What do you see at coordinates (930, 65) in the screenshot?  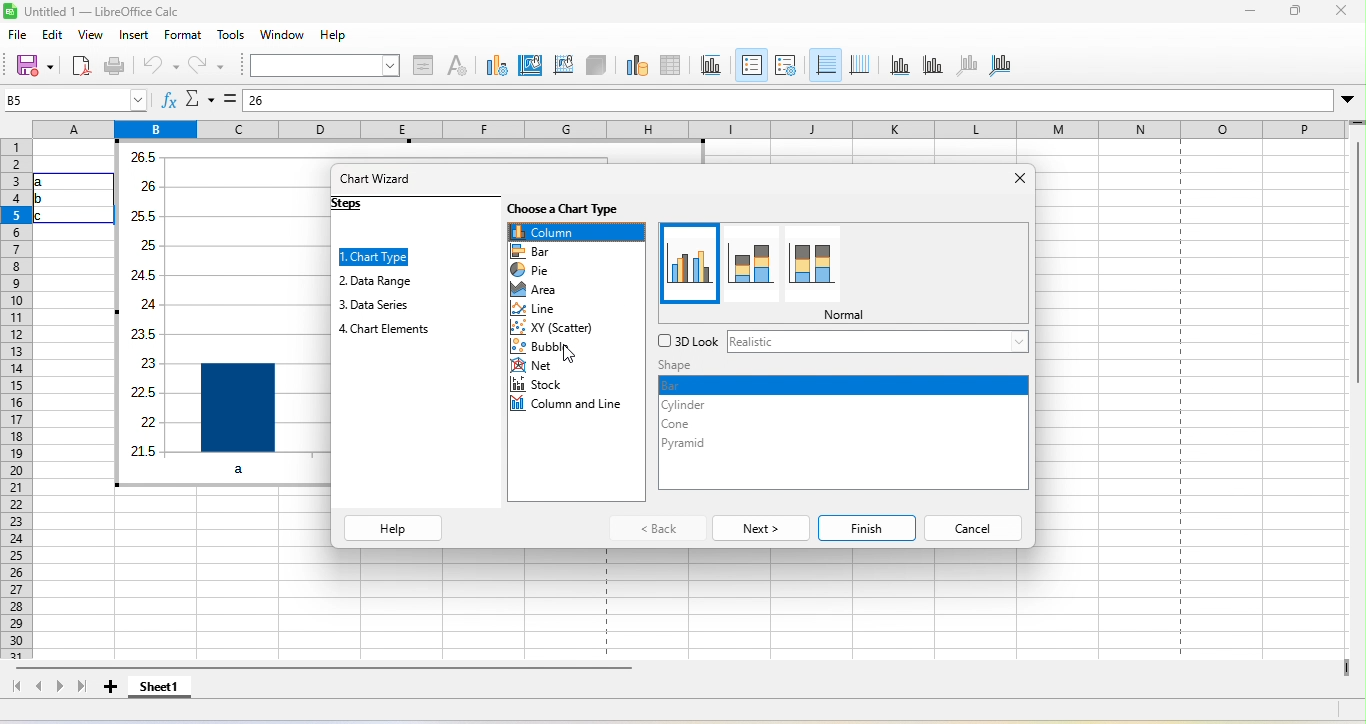 I see `y axis` at bounding box center [930, 65].